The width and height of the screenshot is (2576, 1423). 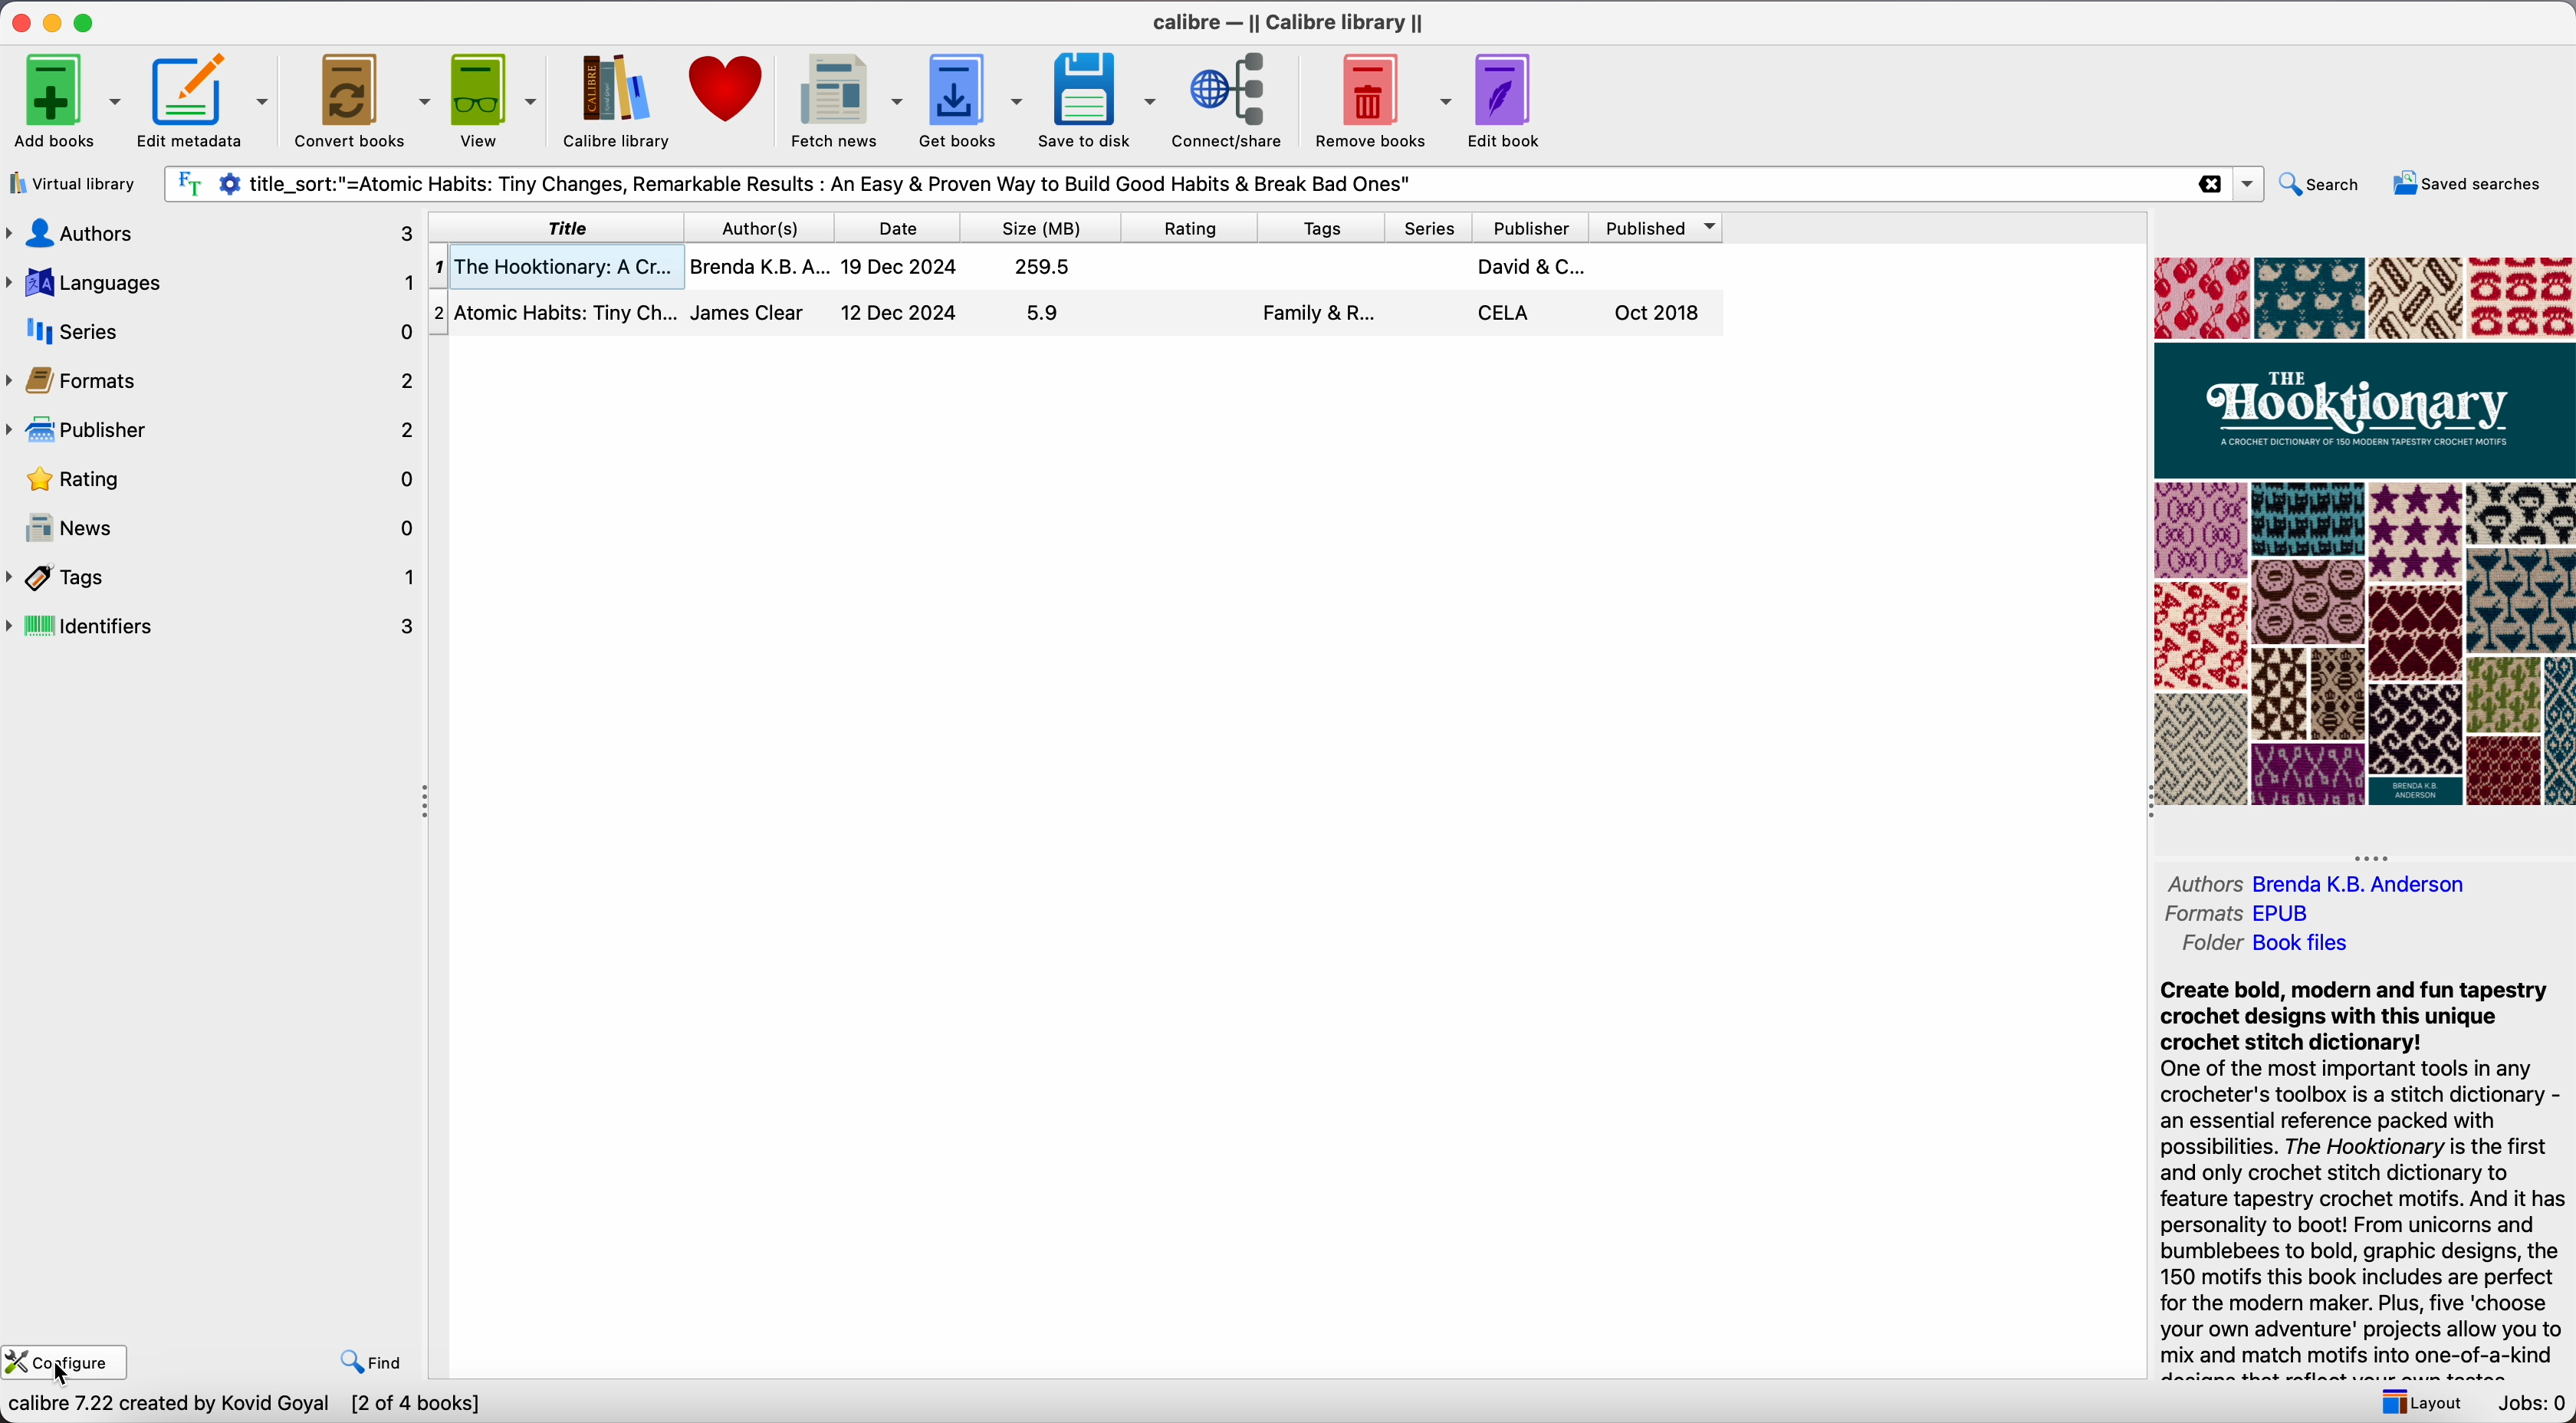 I want to click on Authors, so click(x=2202, y=883).